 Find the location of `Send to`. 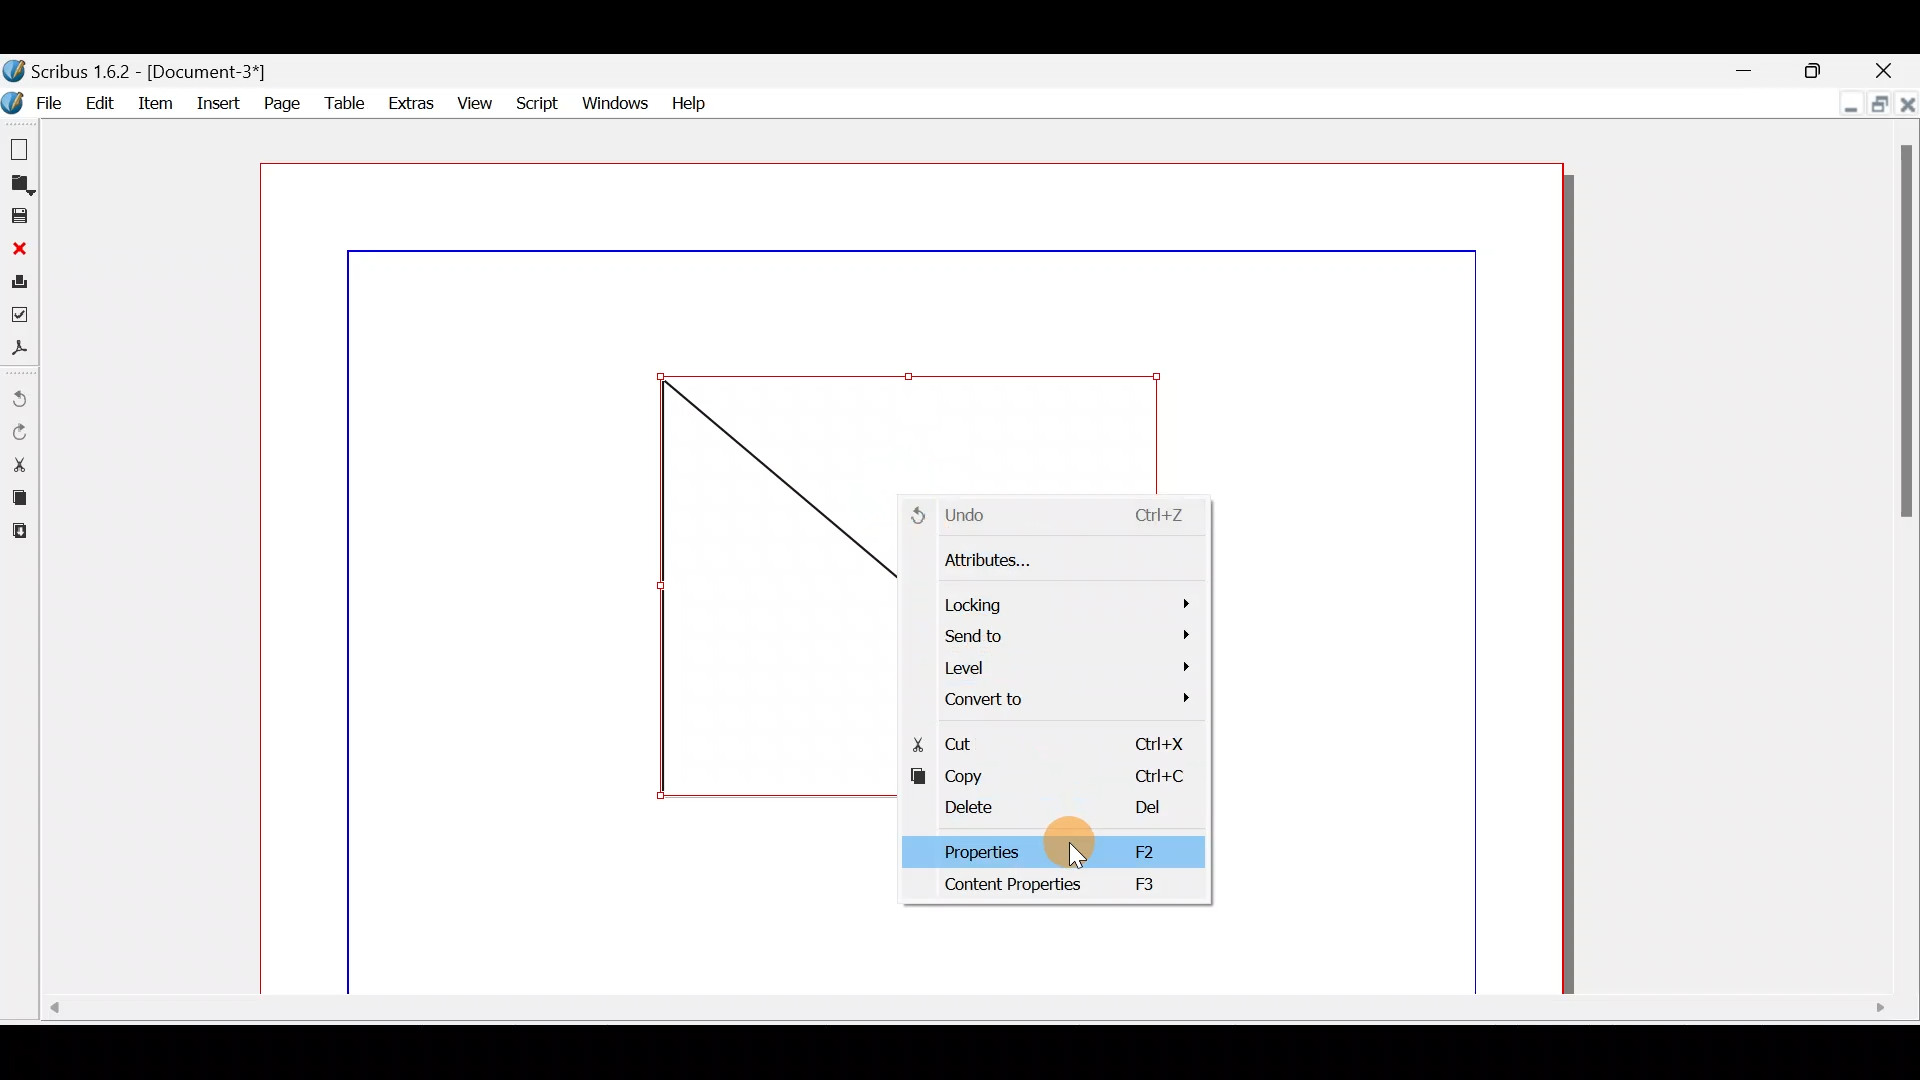

Send to is located at coordinates (1065, 634).